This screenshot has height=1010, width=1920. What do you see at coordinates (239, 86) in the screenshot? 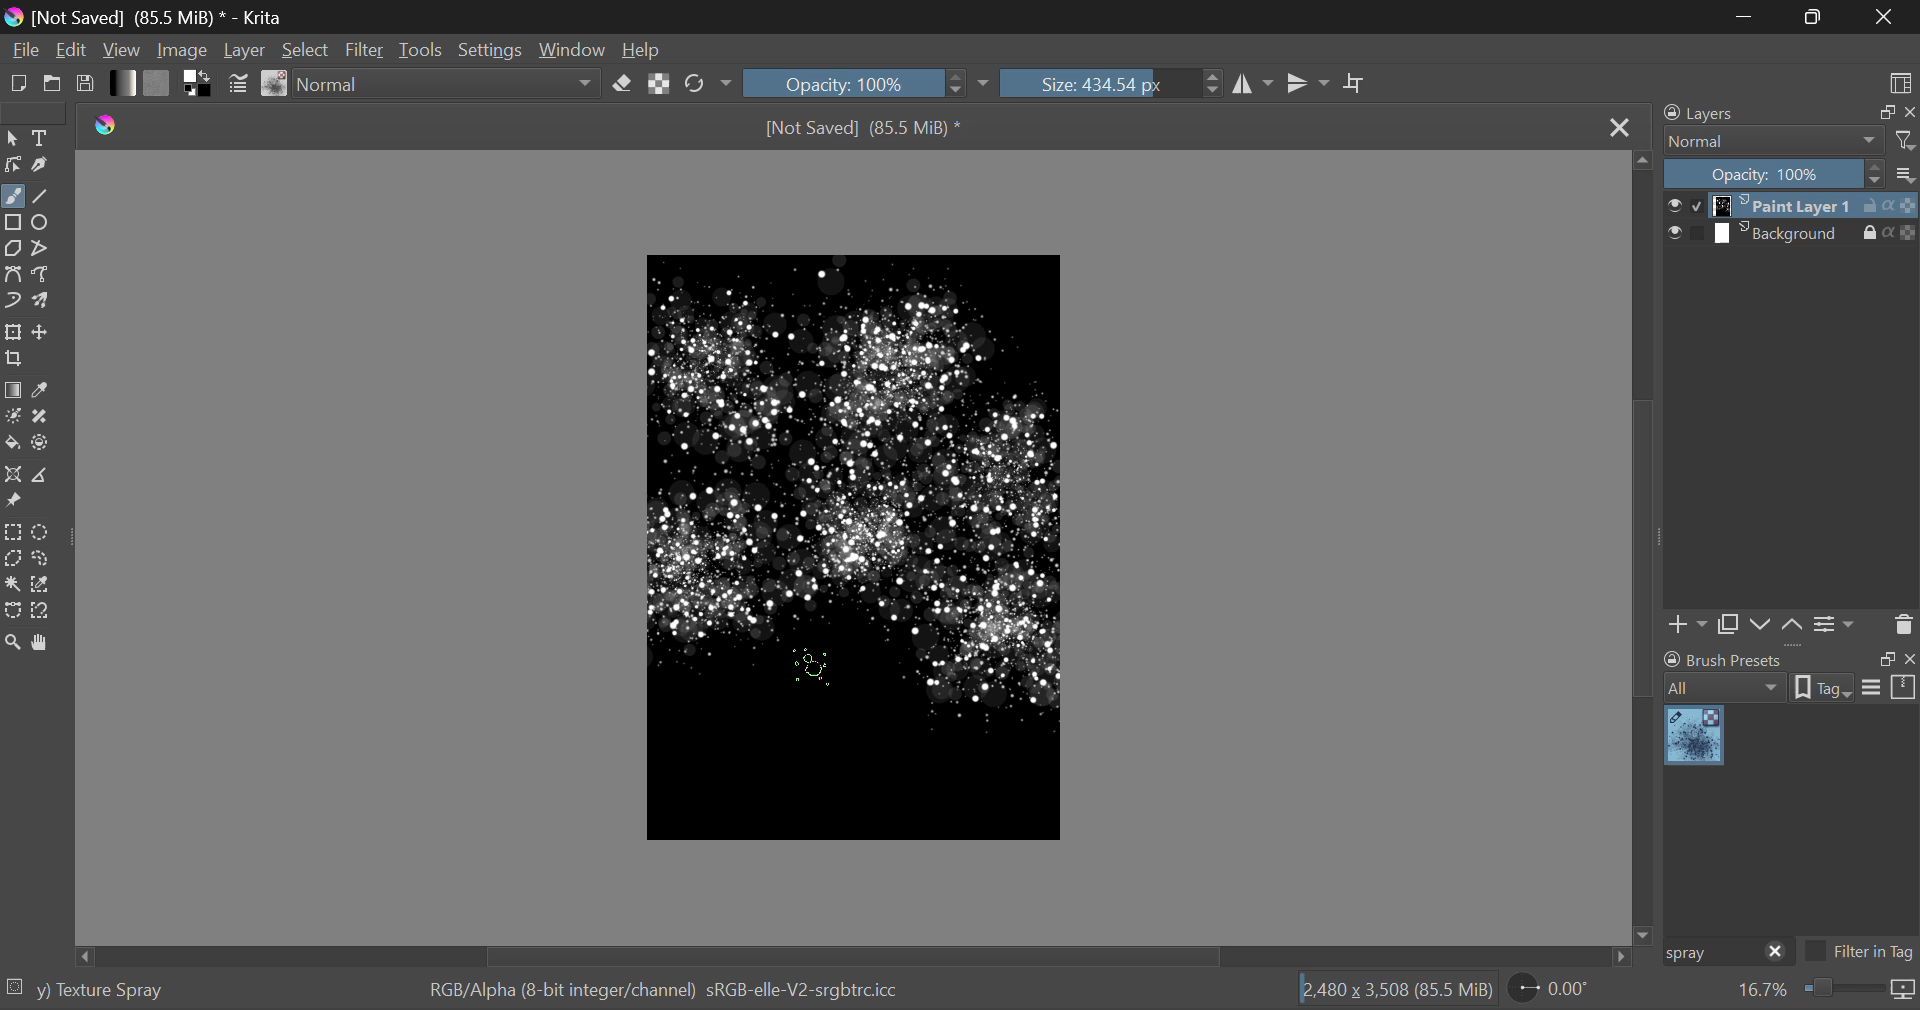
I see `Brush Settings` at bounding box center [239, 86].